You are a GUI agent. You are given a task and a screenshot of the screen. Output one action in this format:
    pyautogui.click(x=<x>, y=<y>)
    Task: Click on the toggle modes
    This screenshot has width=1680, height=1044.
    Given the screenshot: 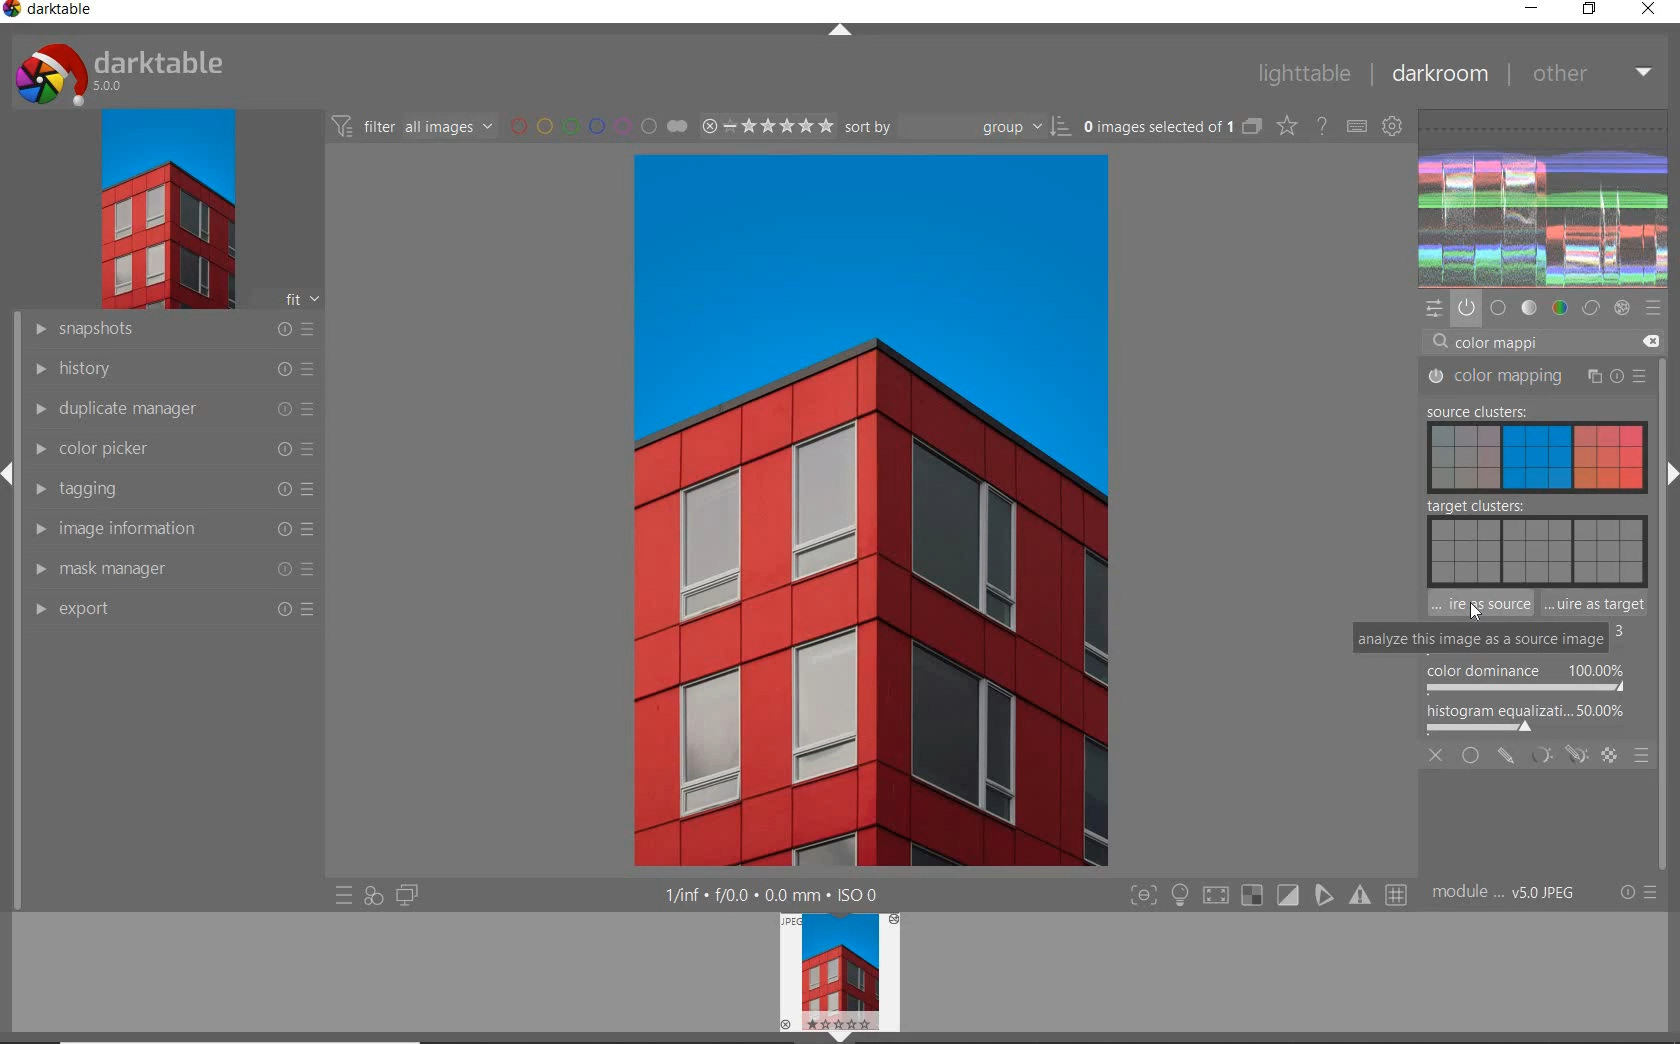 What is the action you would take?
    pyautogui.click(x=1270, y=895)
    